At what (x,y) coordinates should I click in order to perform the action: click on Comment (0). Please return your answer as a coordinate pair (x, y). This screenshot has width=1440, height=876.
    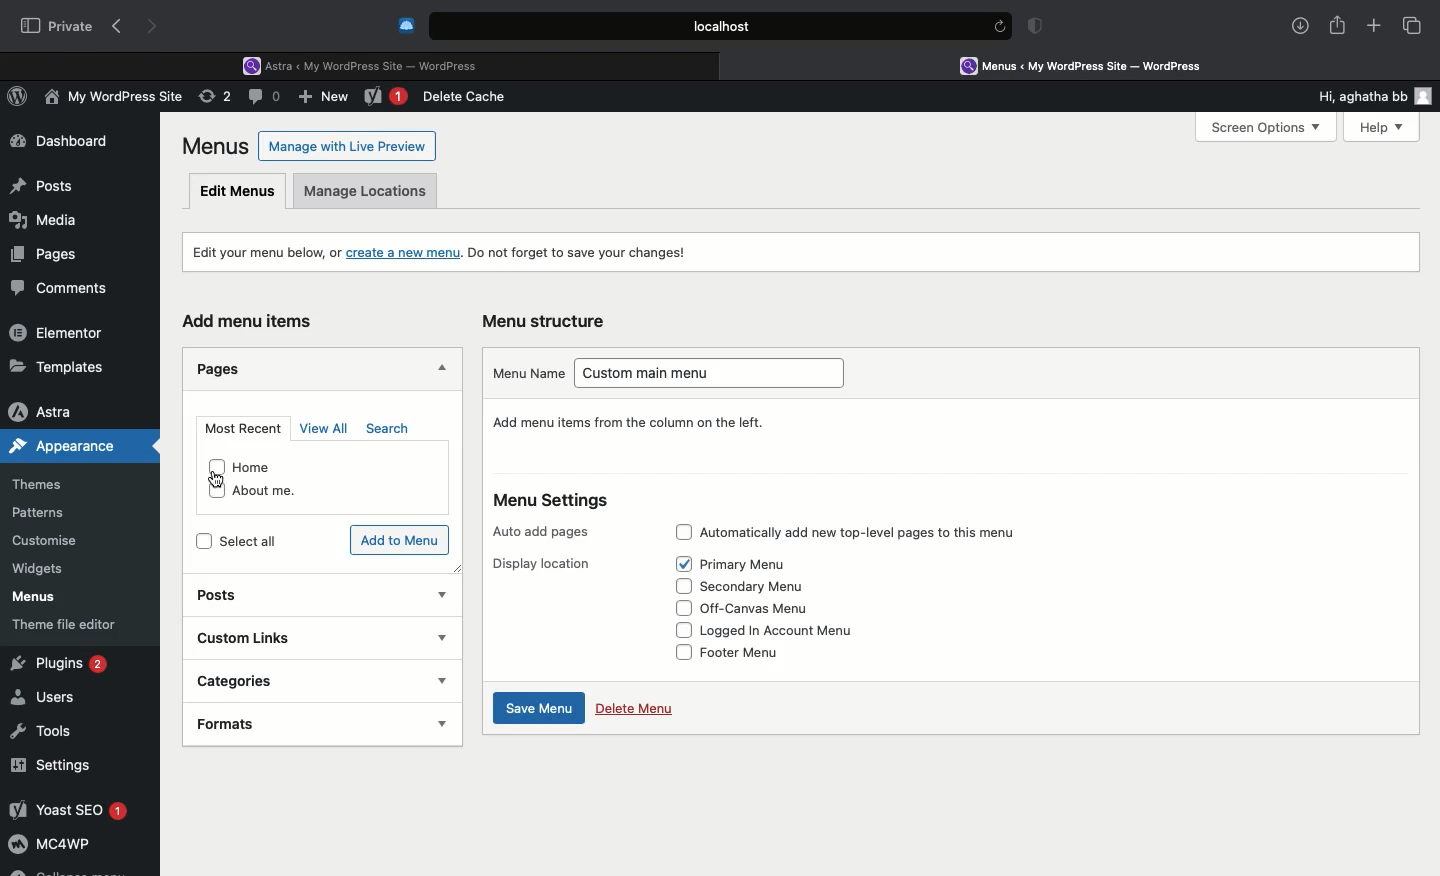
    Looking at the image, I should click on (267, 96).